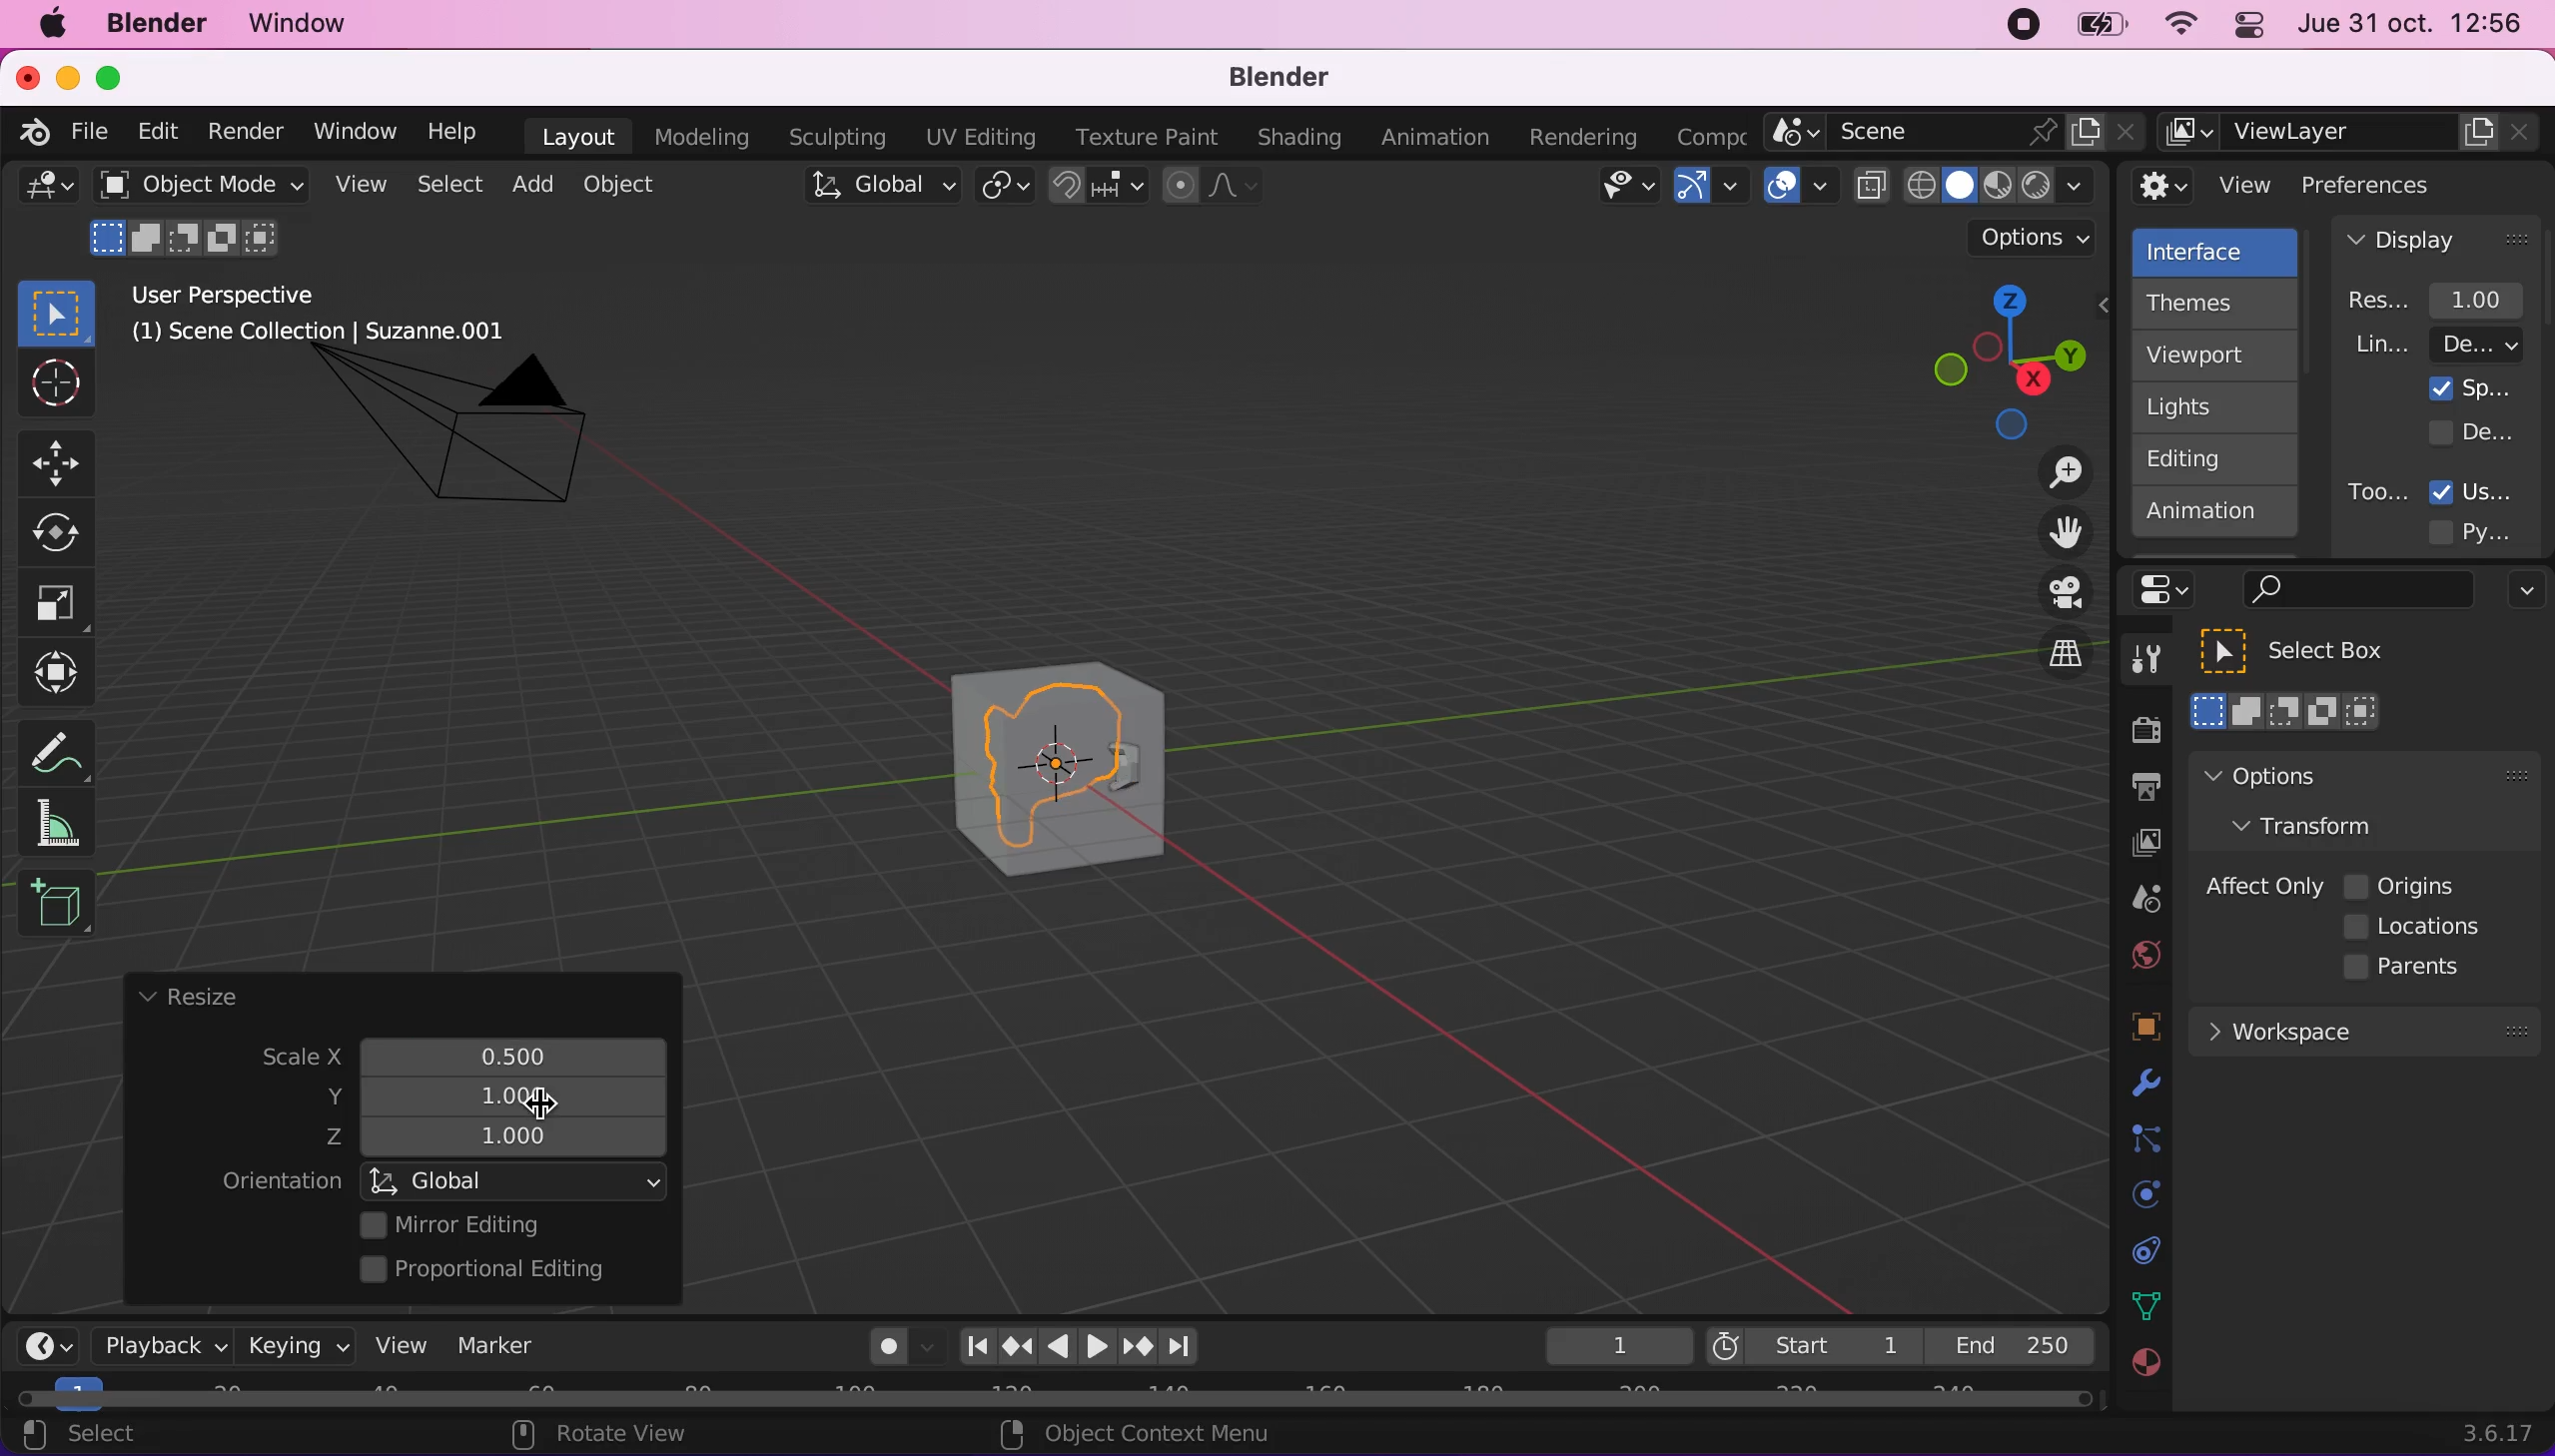 This screenshot has width=2555, height=1456. I want to click on transform pivot point, so click(1008, 188).